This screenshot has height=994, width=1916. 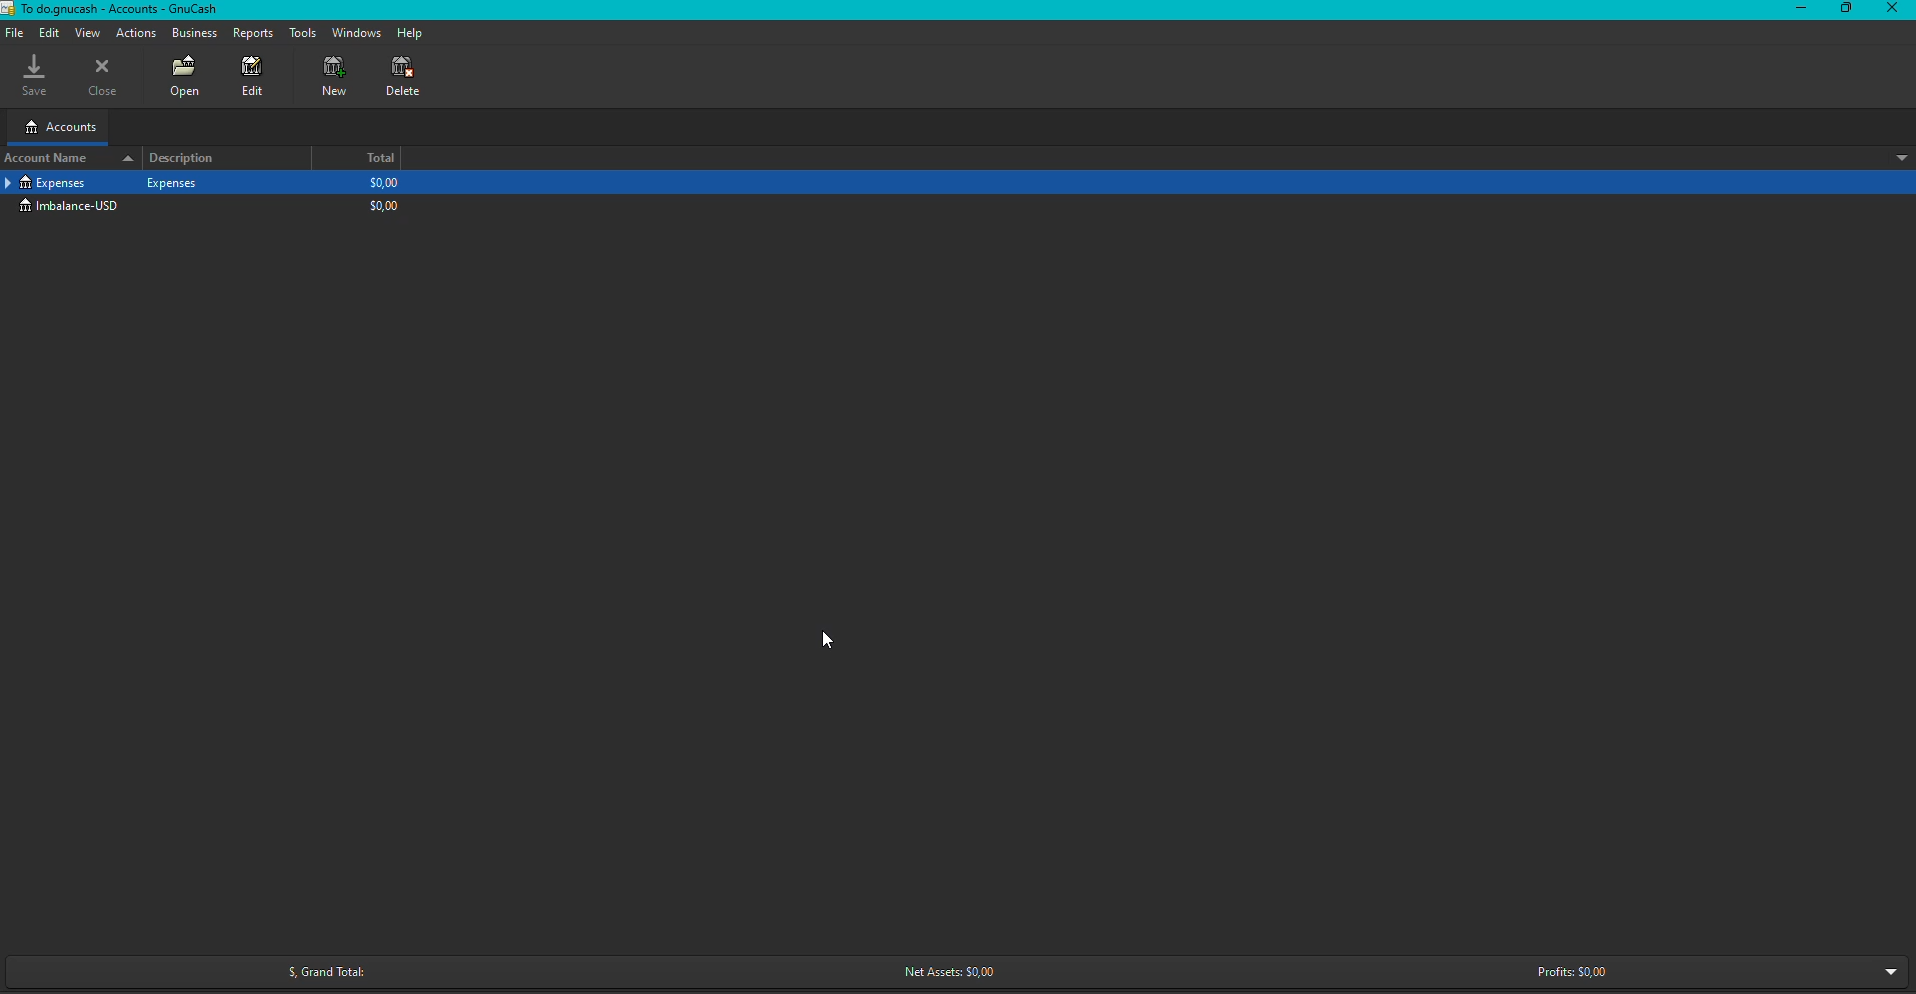 What do you see at coordinates (47, 183) in the screenshot?
I see `Expenses` at bounding box center [47, 183].